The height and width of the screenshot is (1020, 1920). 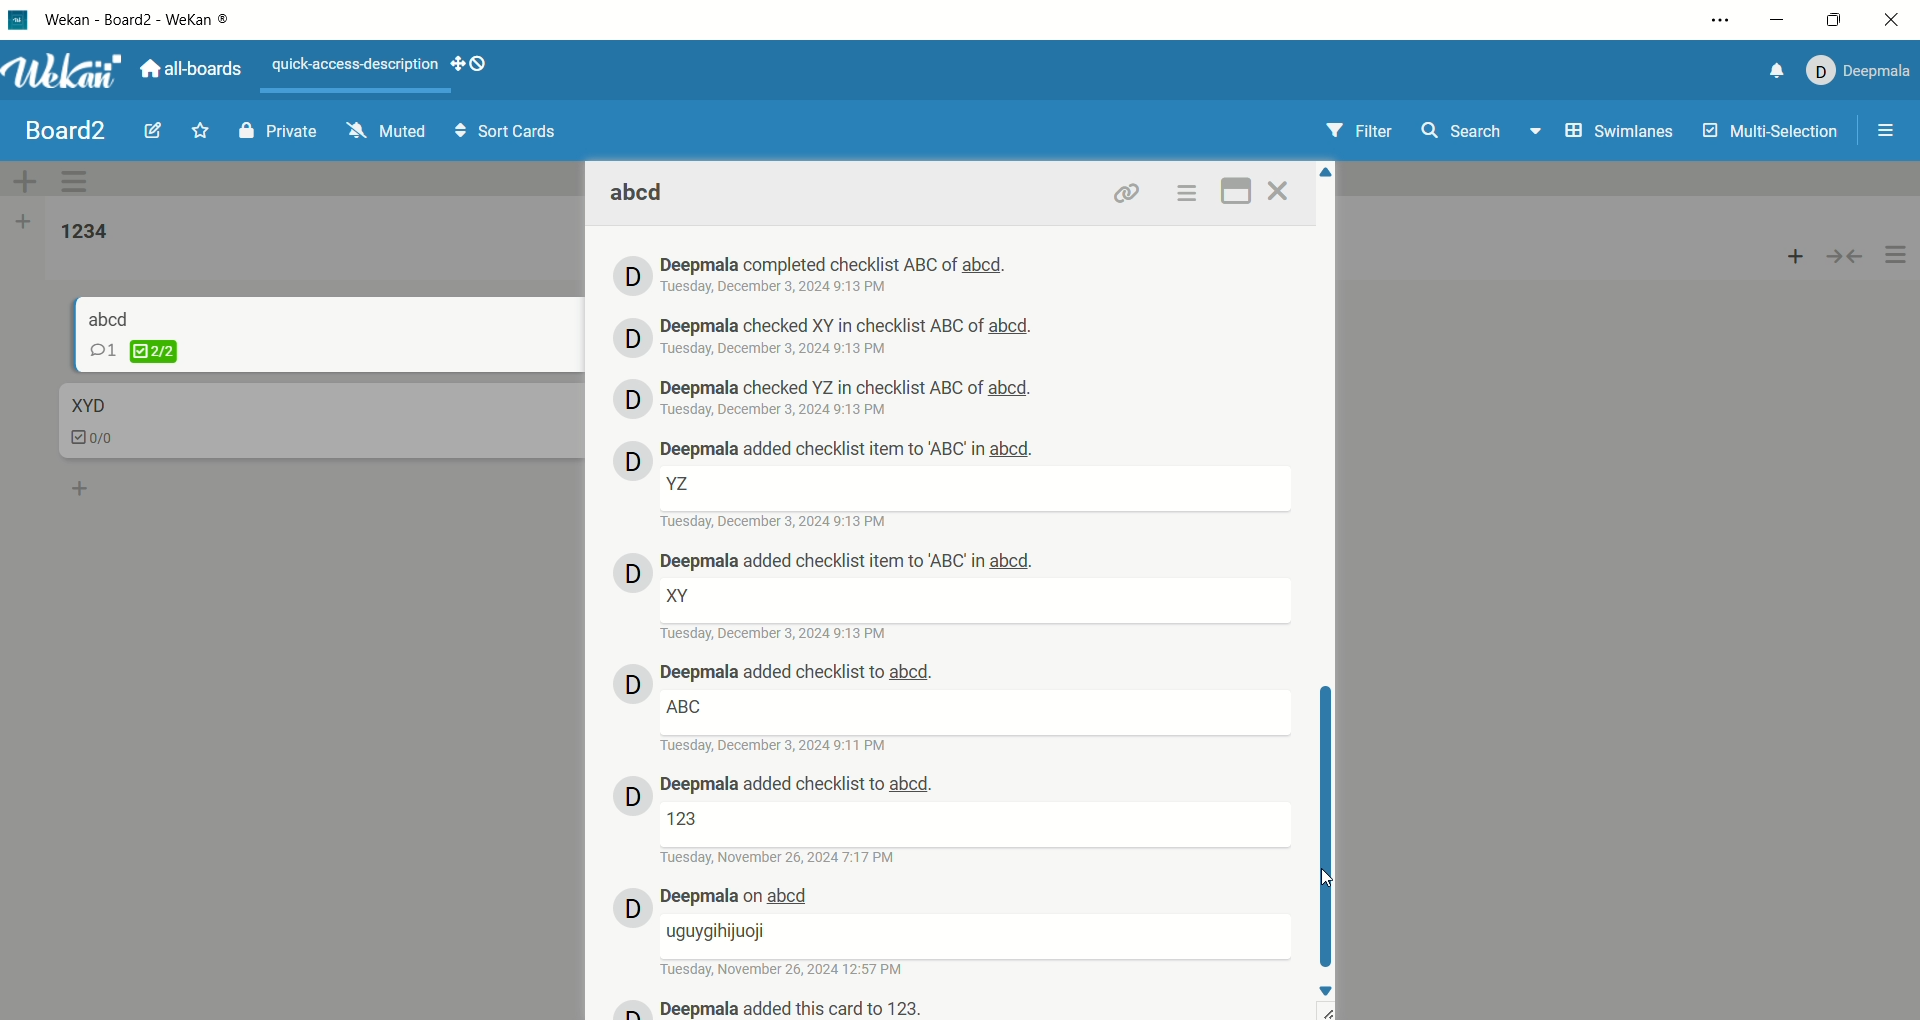 I want to click on deepmala history, so click(x=846, y=326).